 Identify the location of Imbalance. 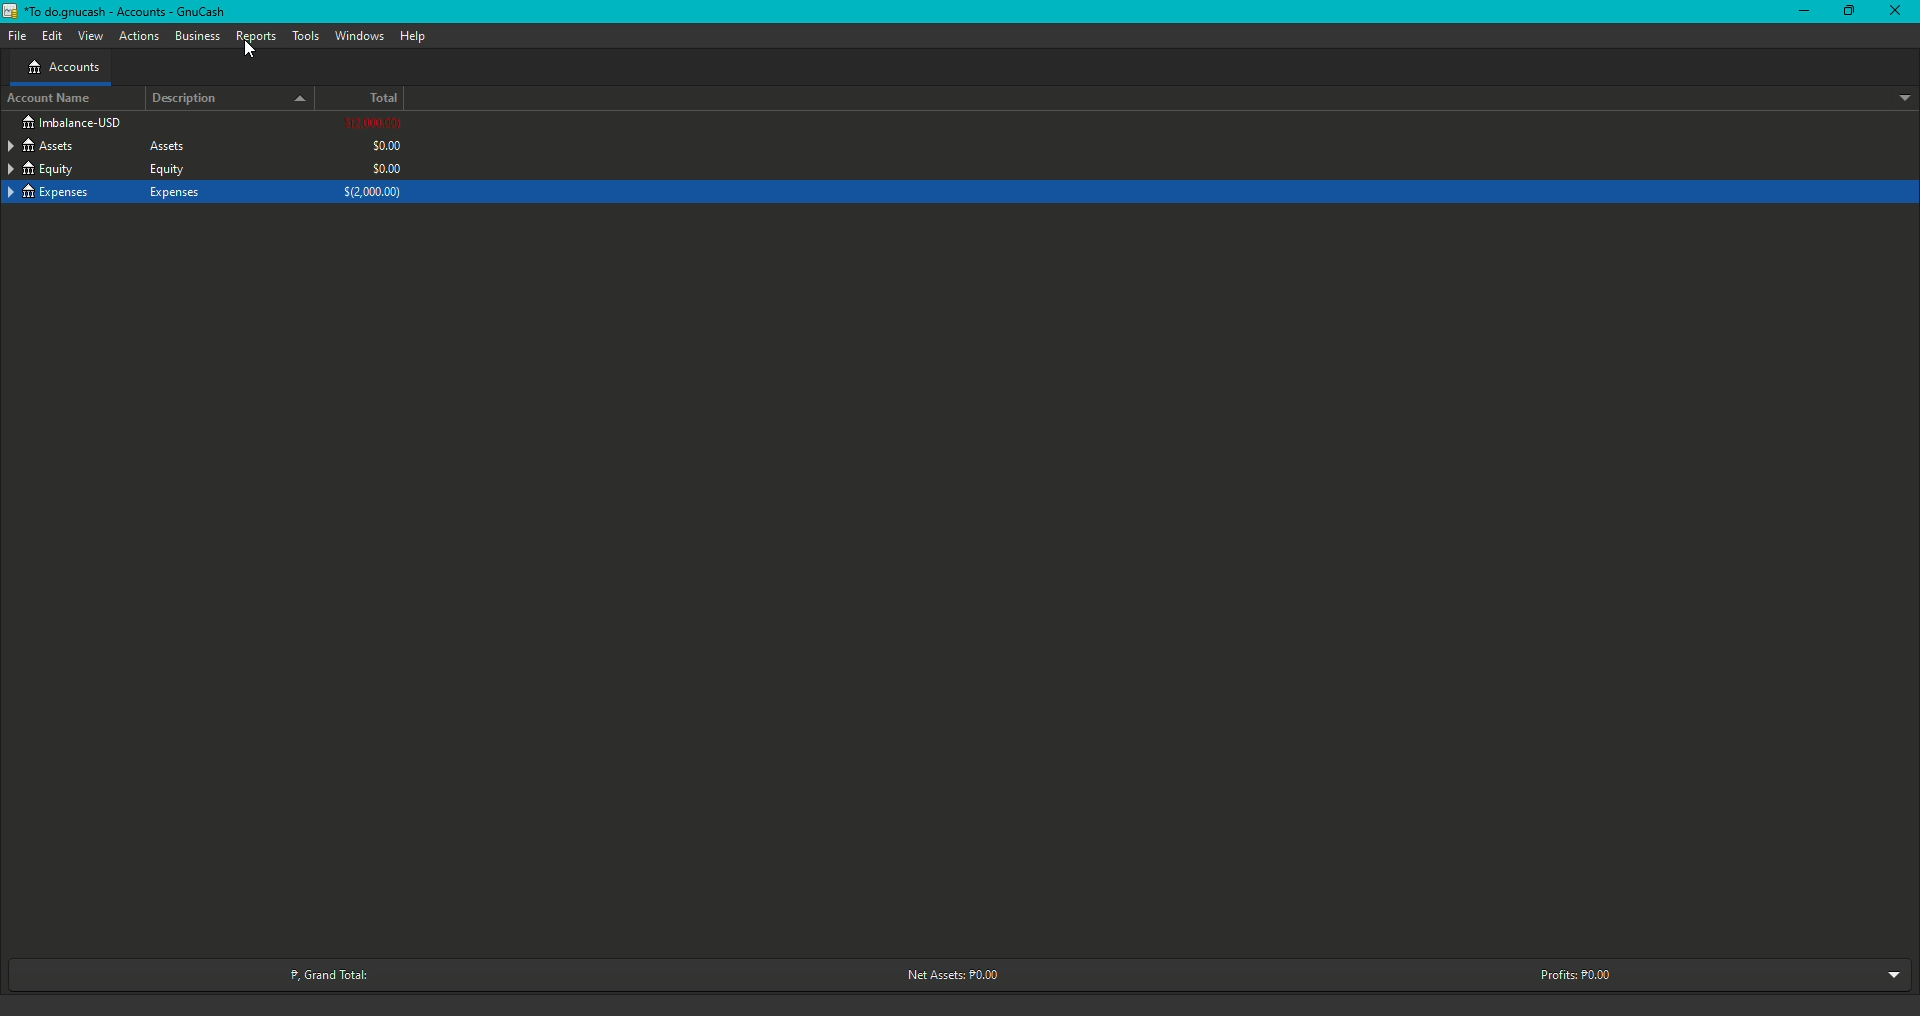
(72, 122).